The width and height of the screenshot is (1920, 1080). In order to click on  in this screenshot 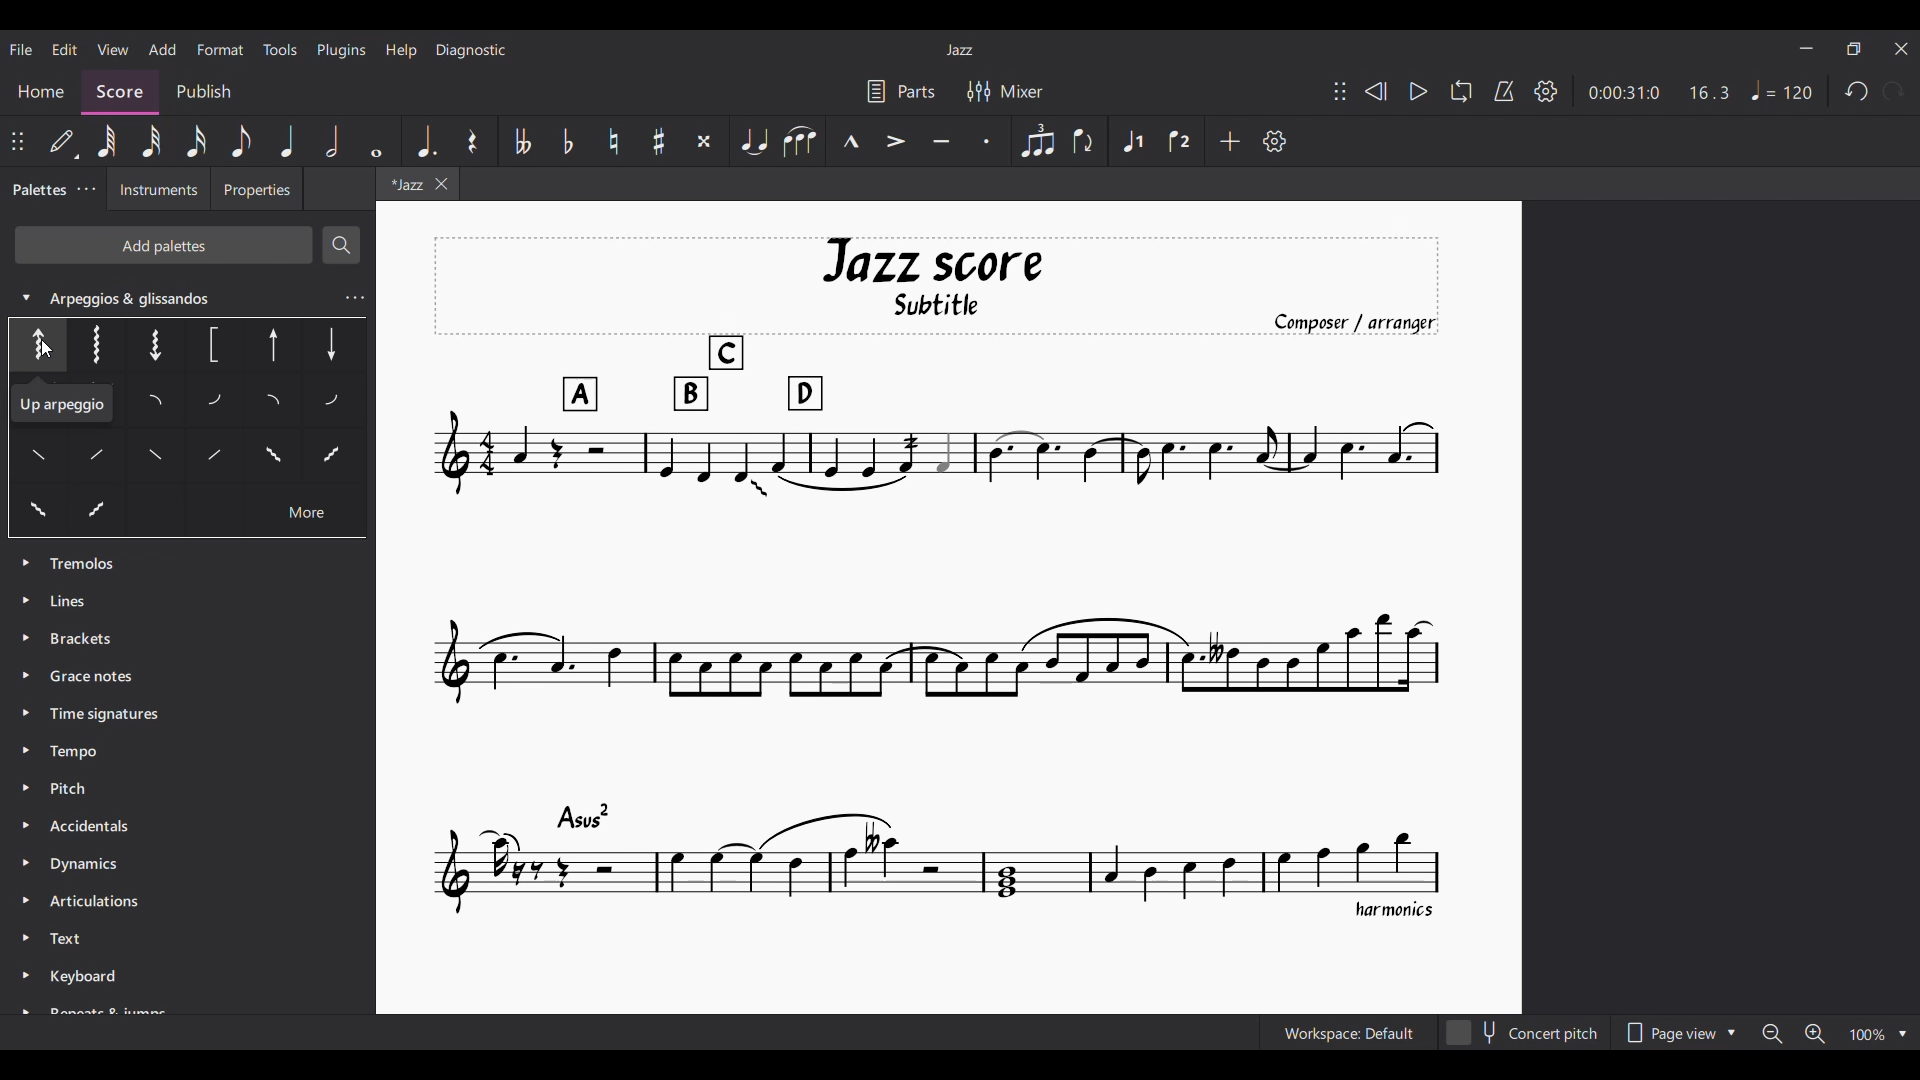, I will do `click(158, 346)`.